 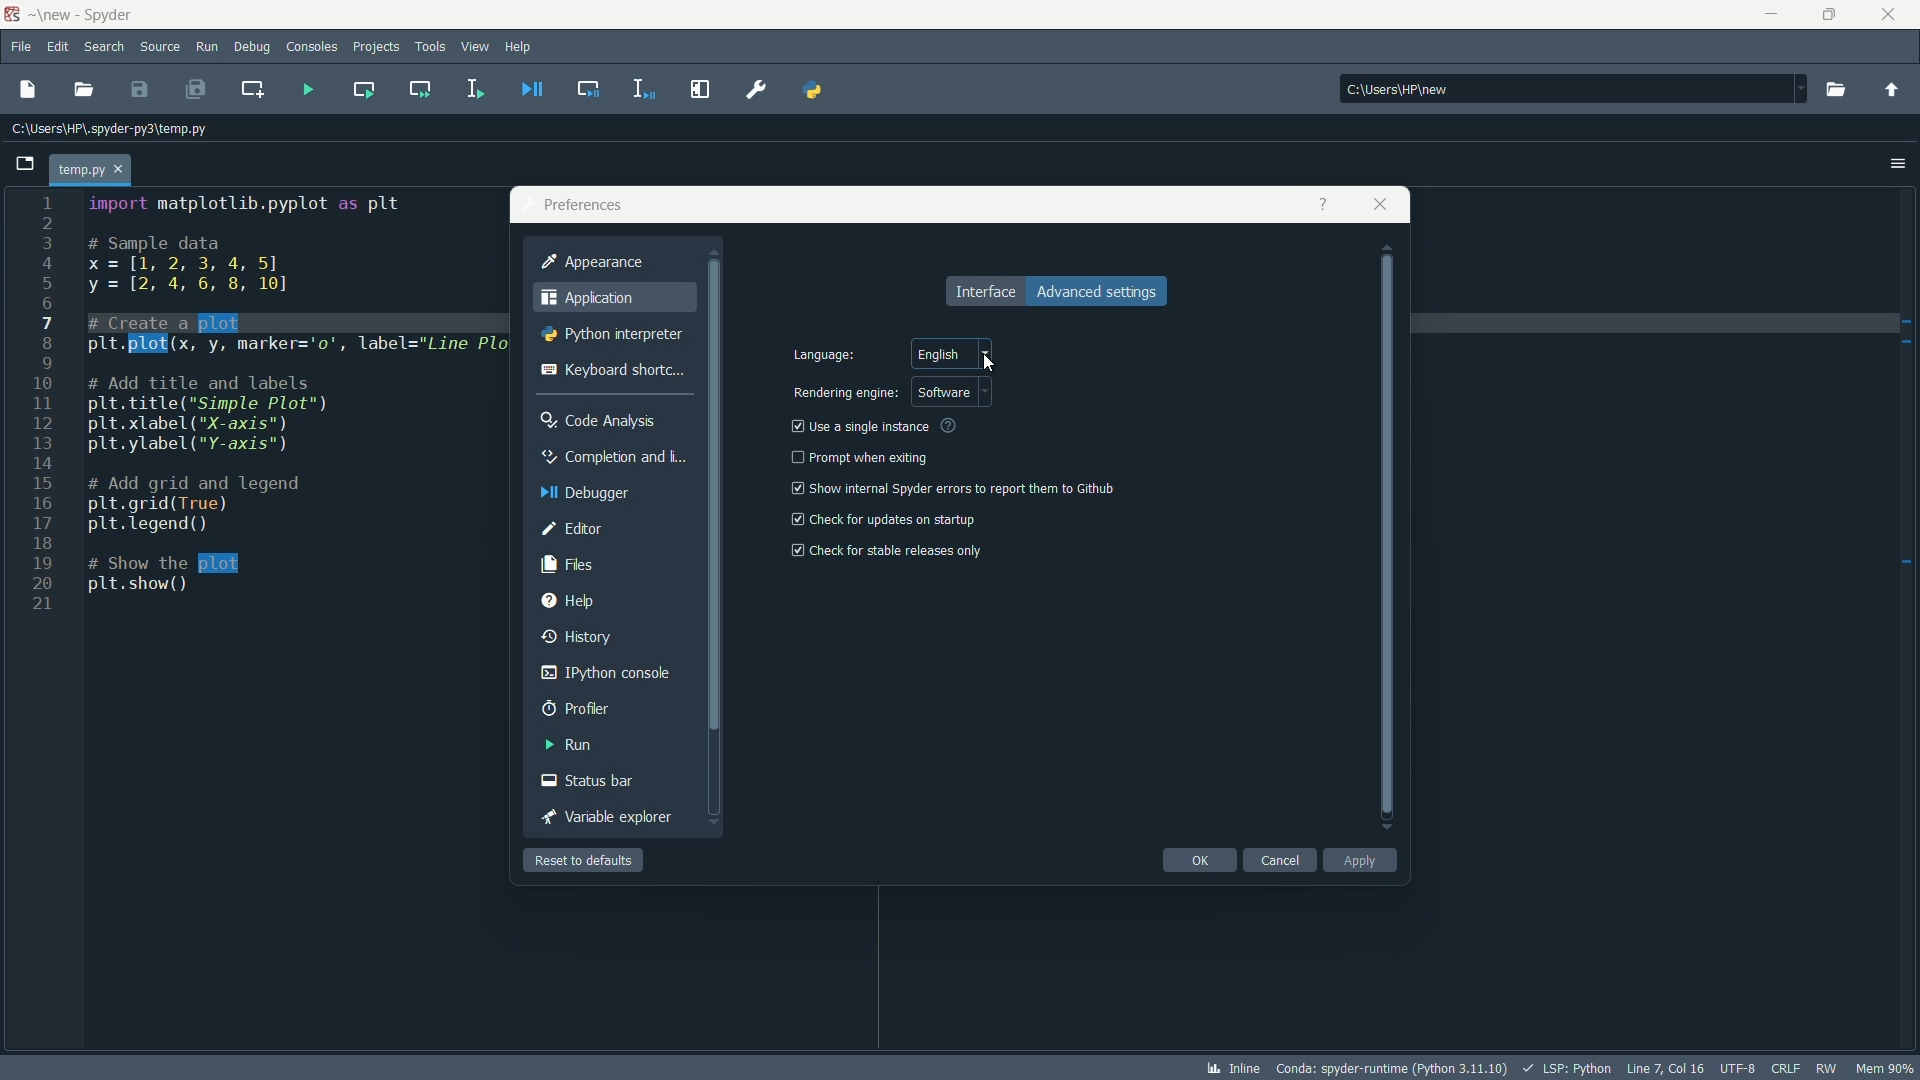 What do you see at coordinates (197, 90) in the screenshot?
I see `save all files` at bounding box center [197, 90].